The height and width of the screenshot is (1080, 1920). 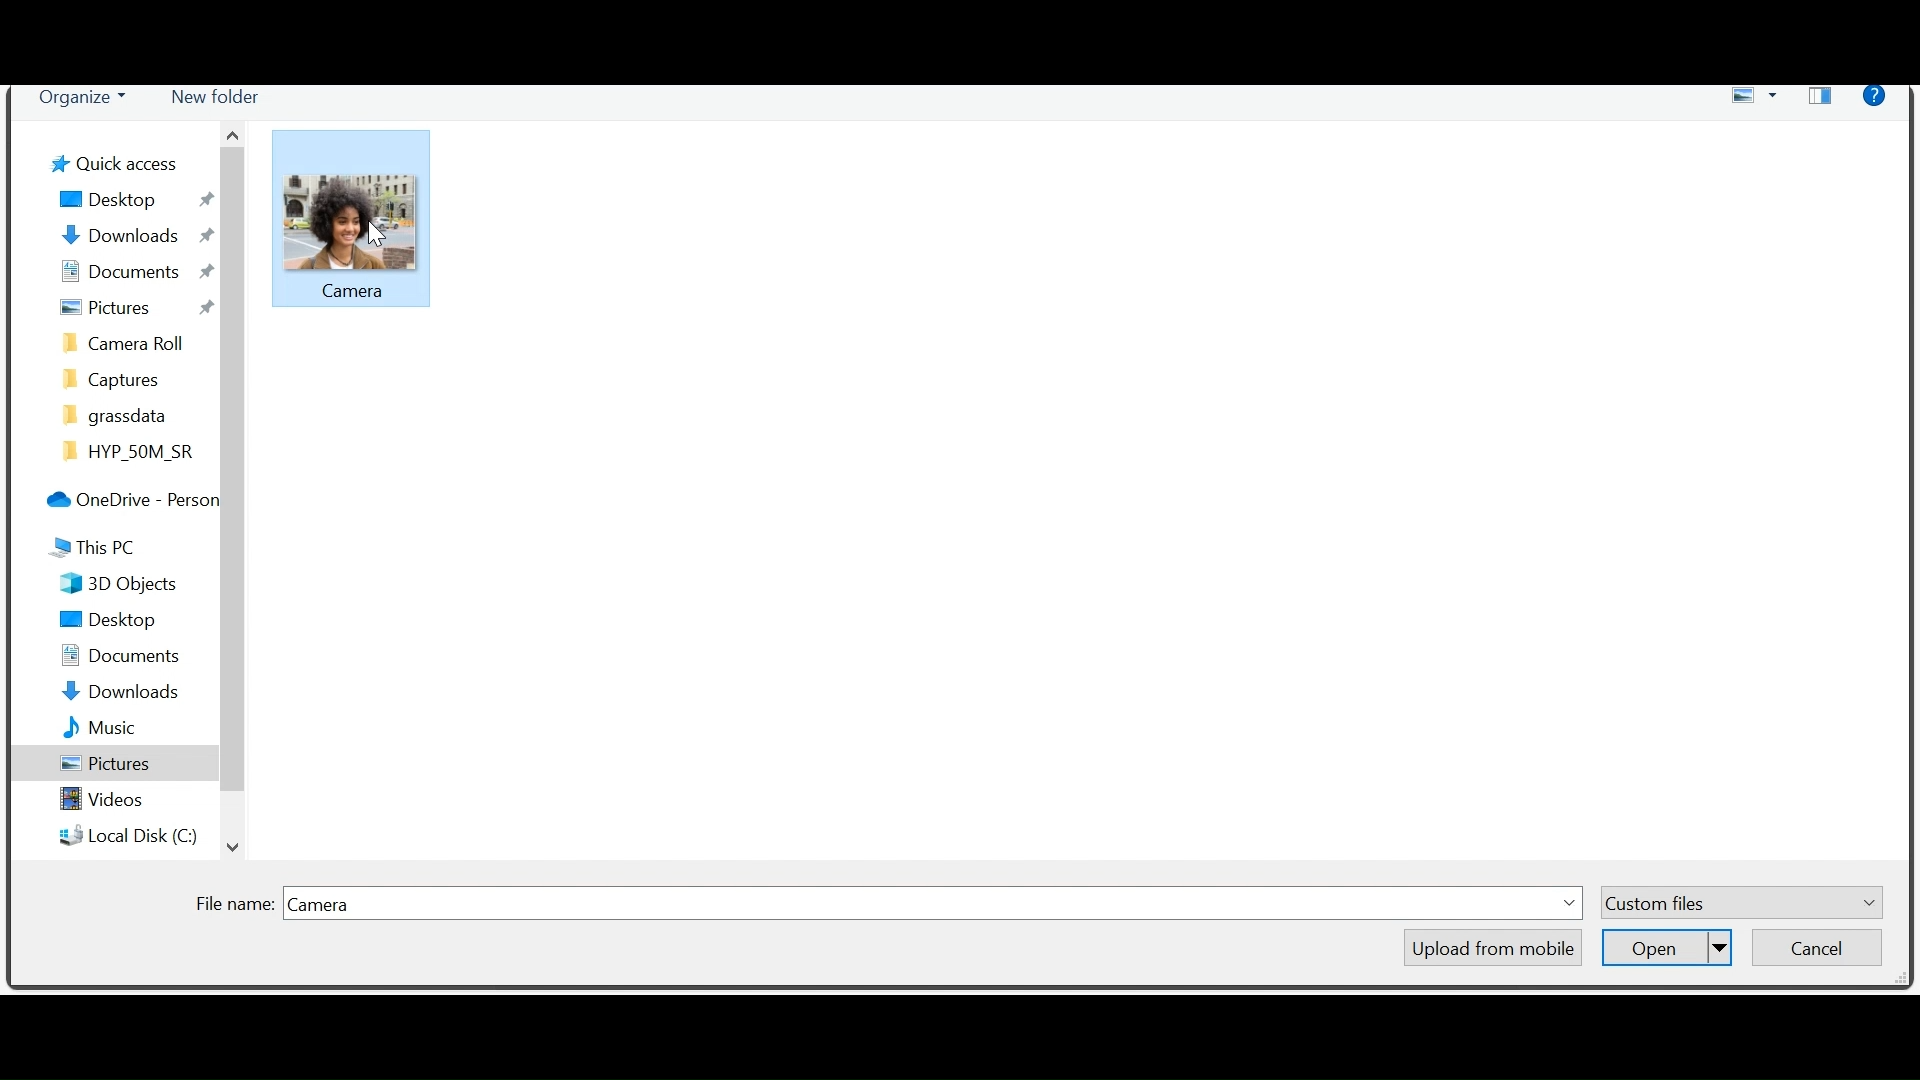 What do you see at coordinates (231, 133) in the screenshot?
I see `Scroll up` at bounding box center [231, 133].